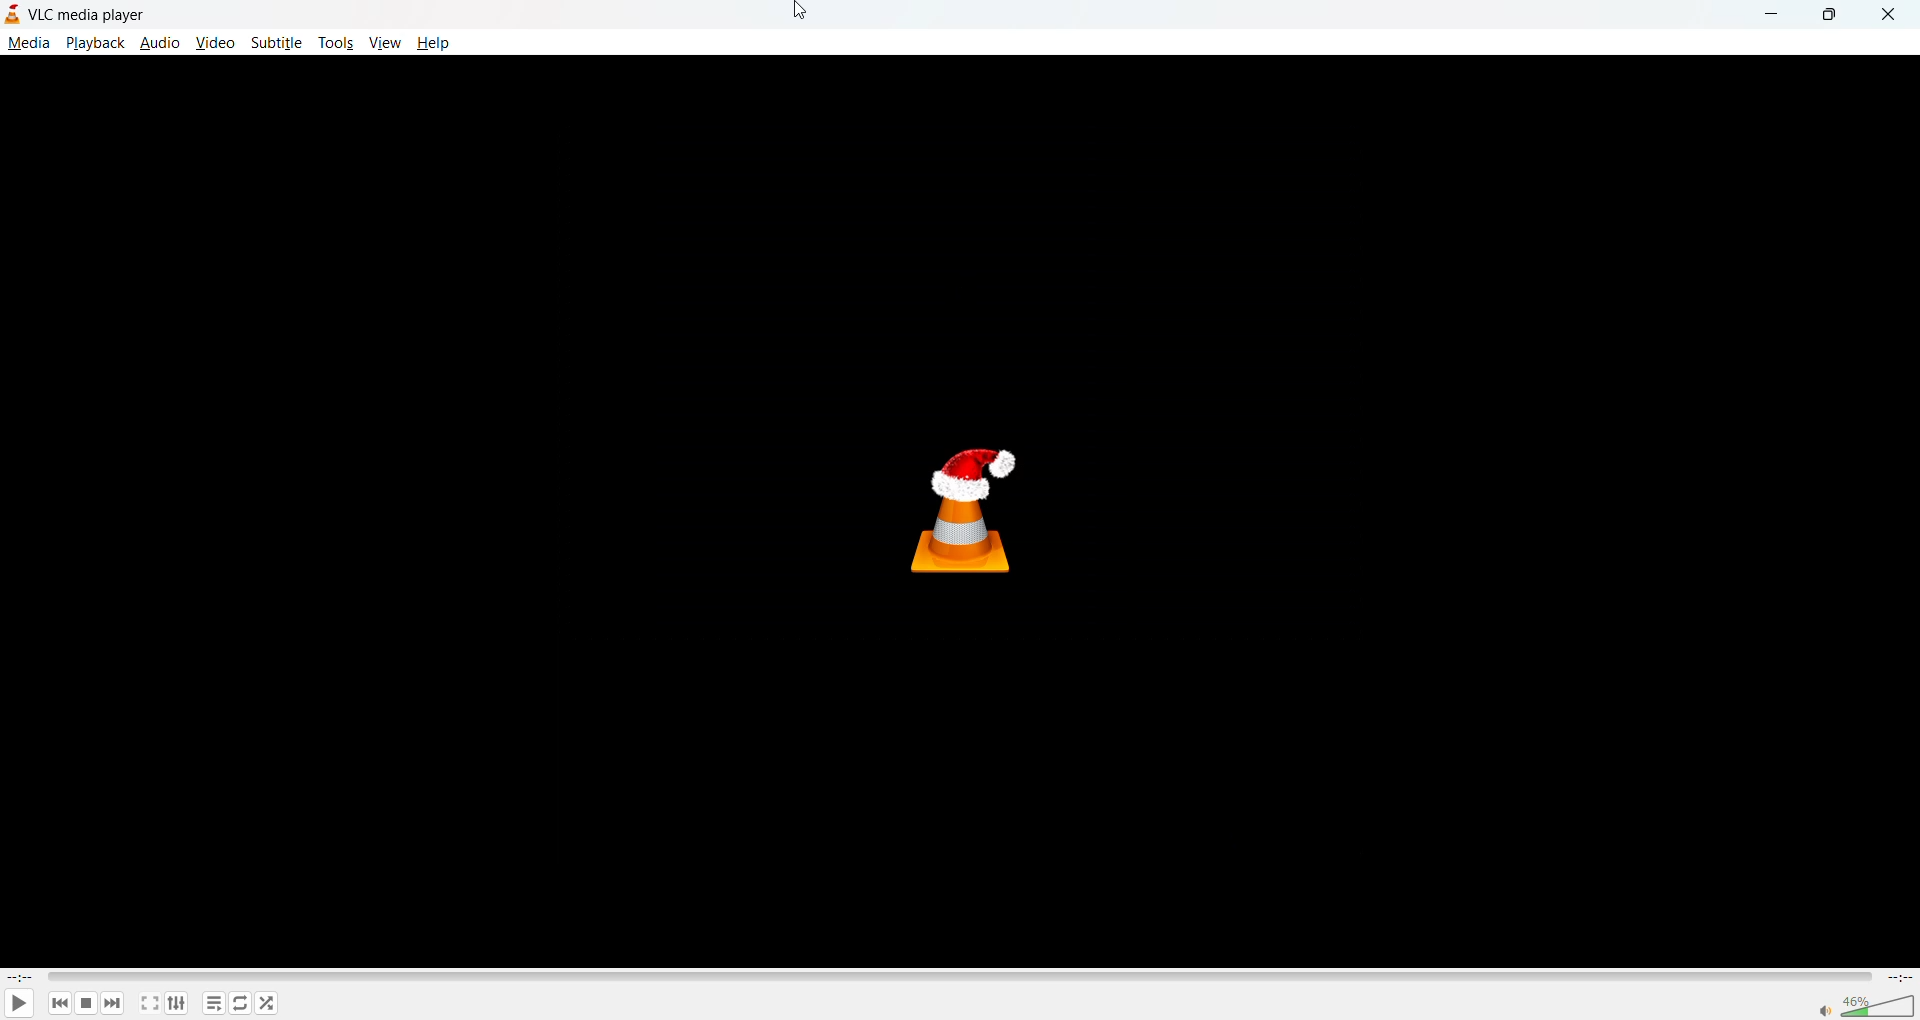 This screenshot has width=1920, height=1020. I want to click on current track time, so click(20, 975).